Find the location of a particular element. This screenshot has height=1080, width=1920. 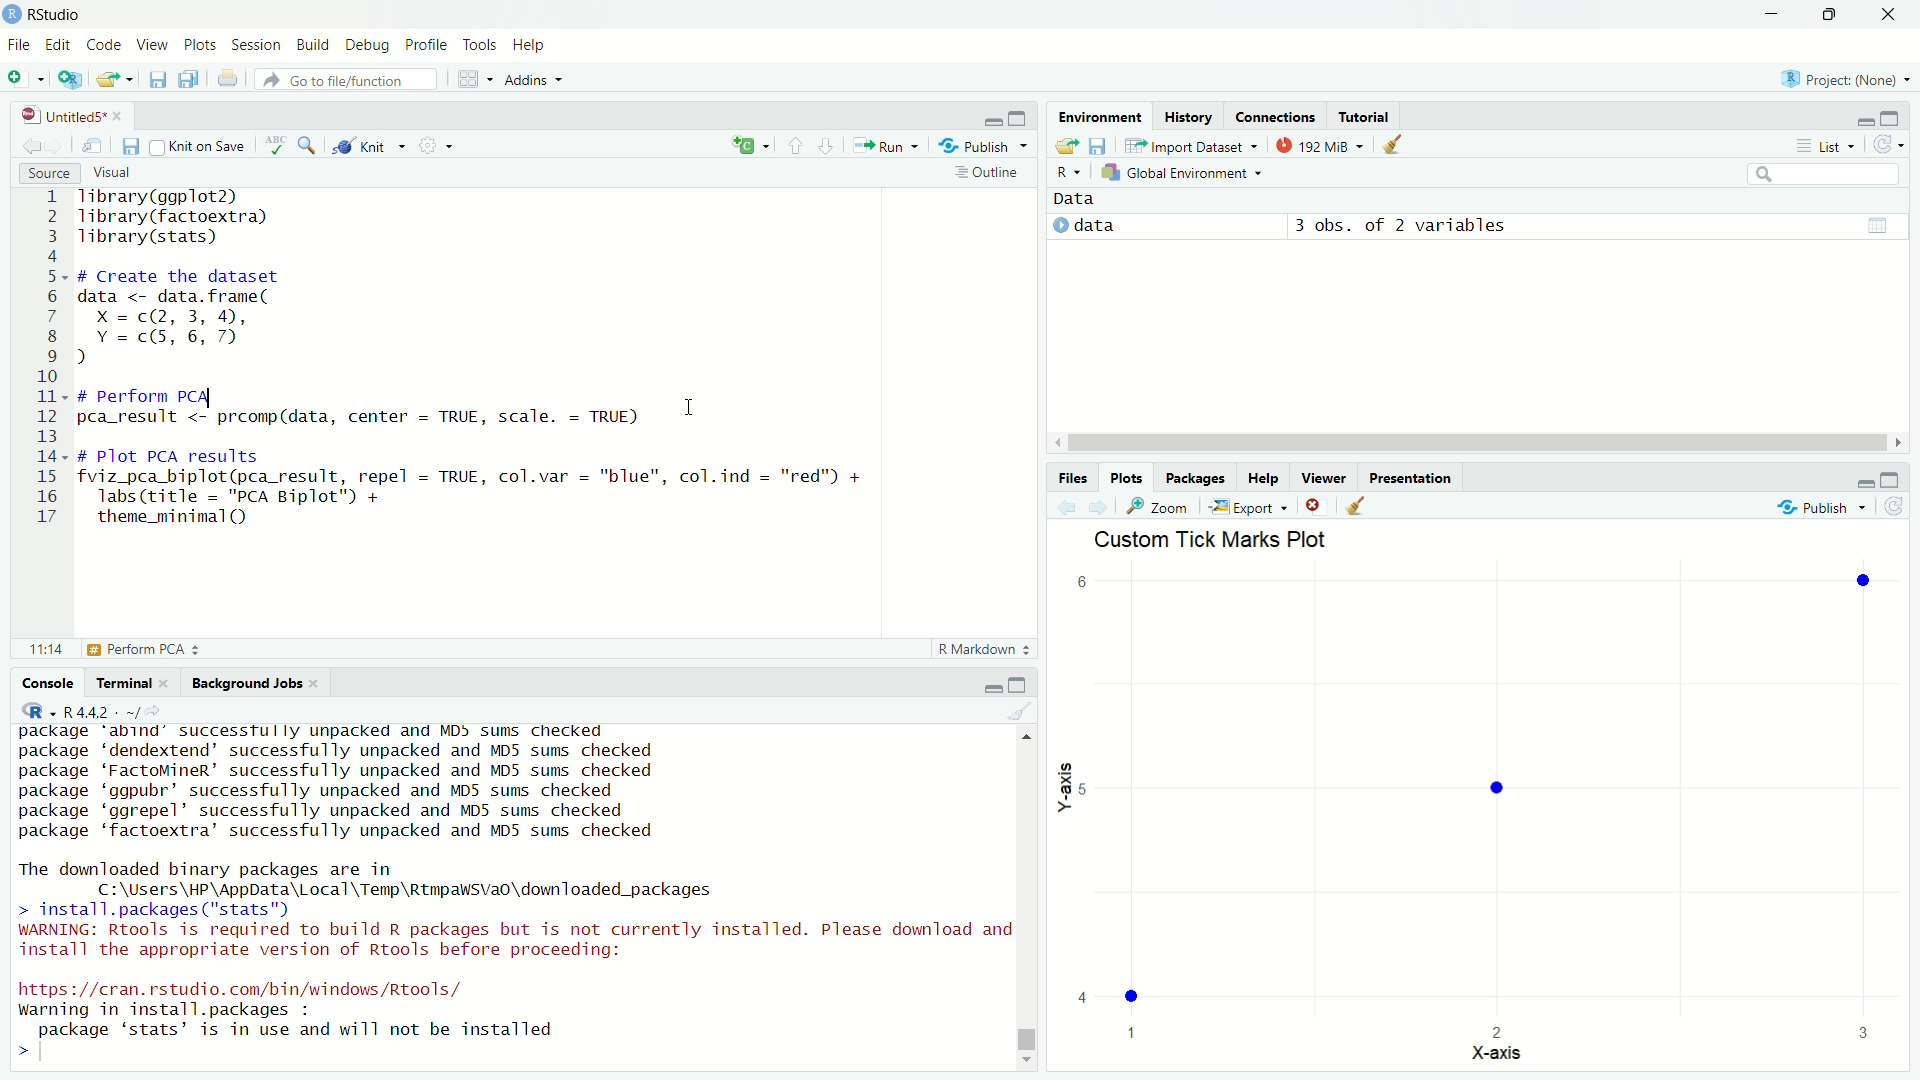

source on save is located at coordinates (200, 148).